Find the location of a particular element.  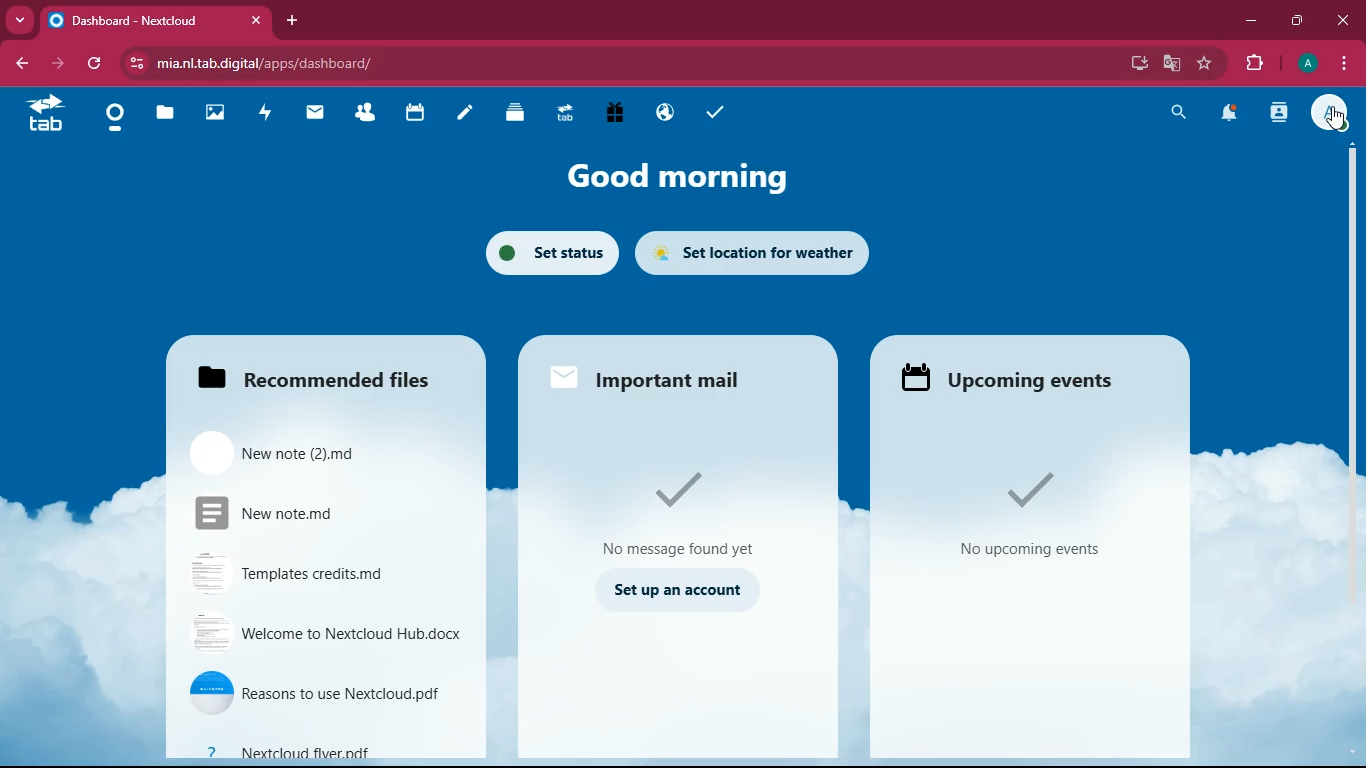

forward is located at coordinates (57, 64).